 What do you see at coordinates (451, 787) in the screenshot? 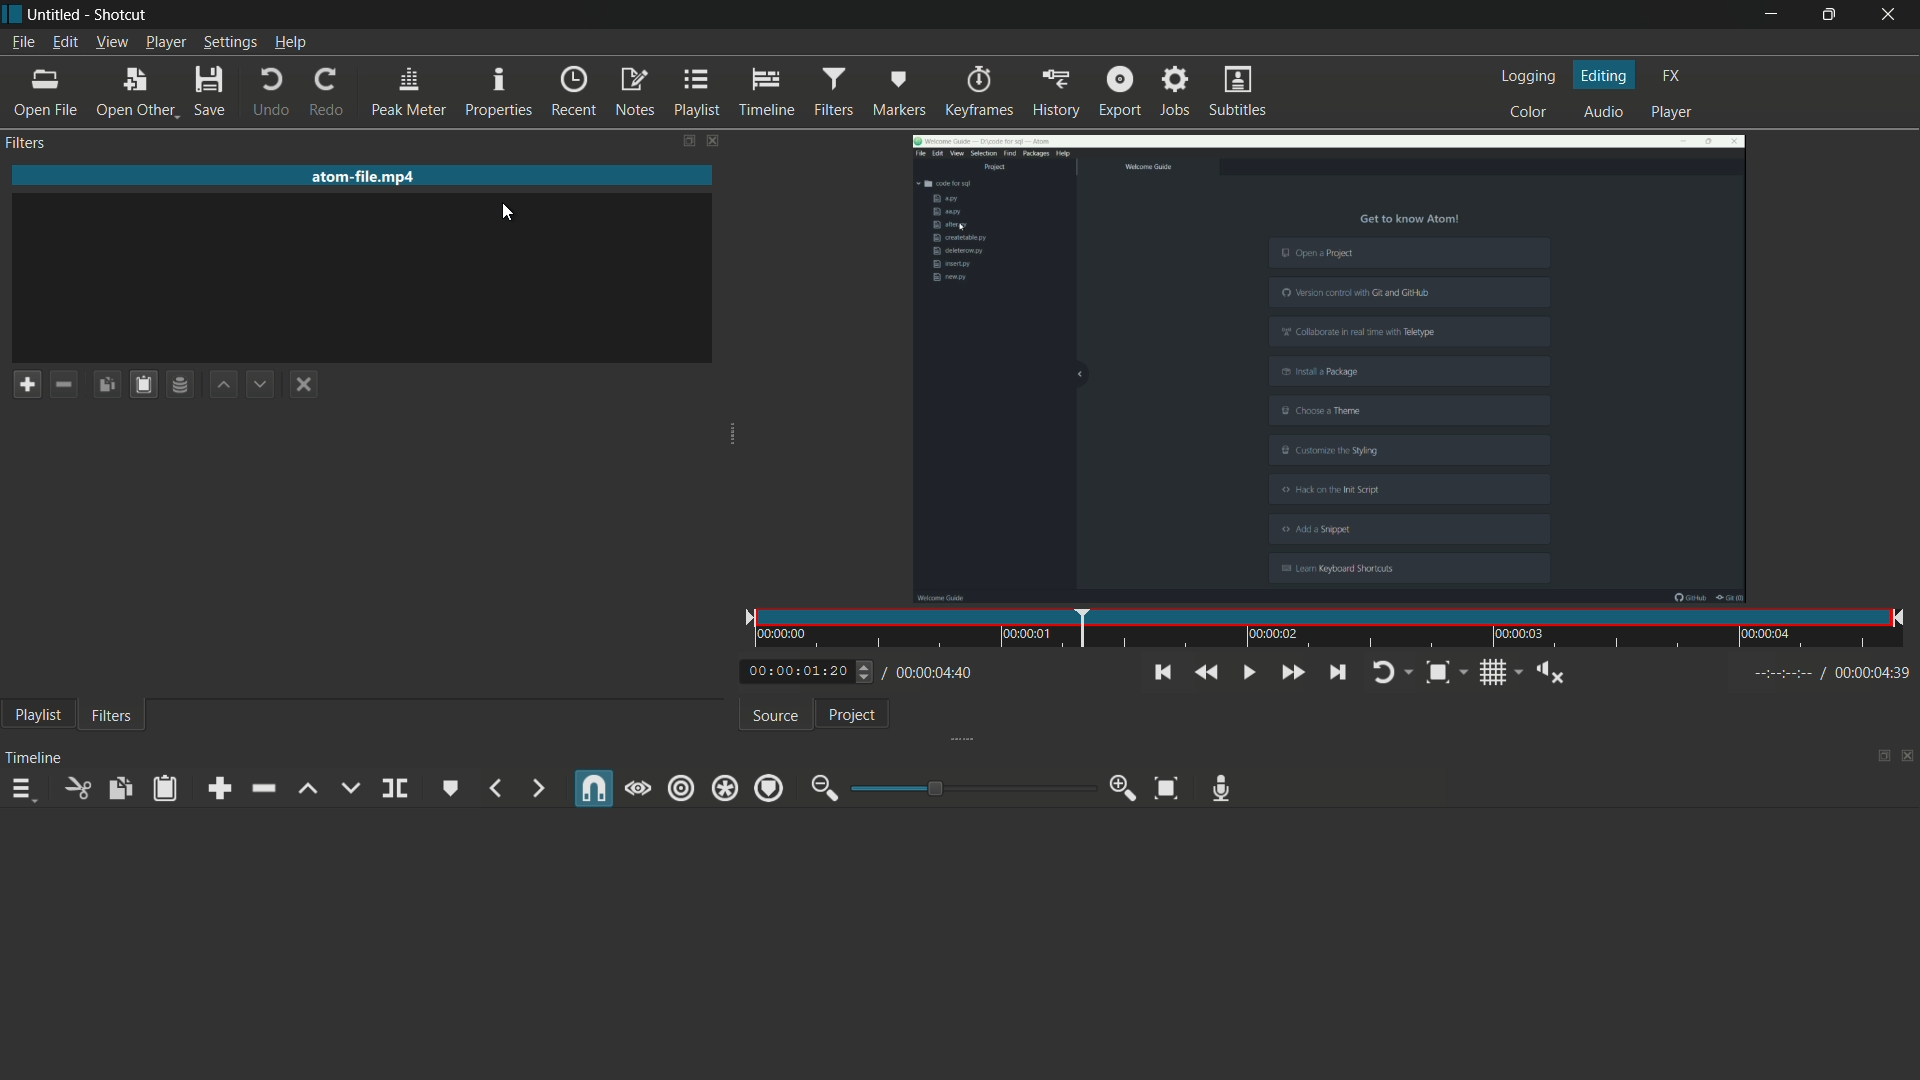
I see `create or edit marker` at bounding box center [451, 787].